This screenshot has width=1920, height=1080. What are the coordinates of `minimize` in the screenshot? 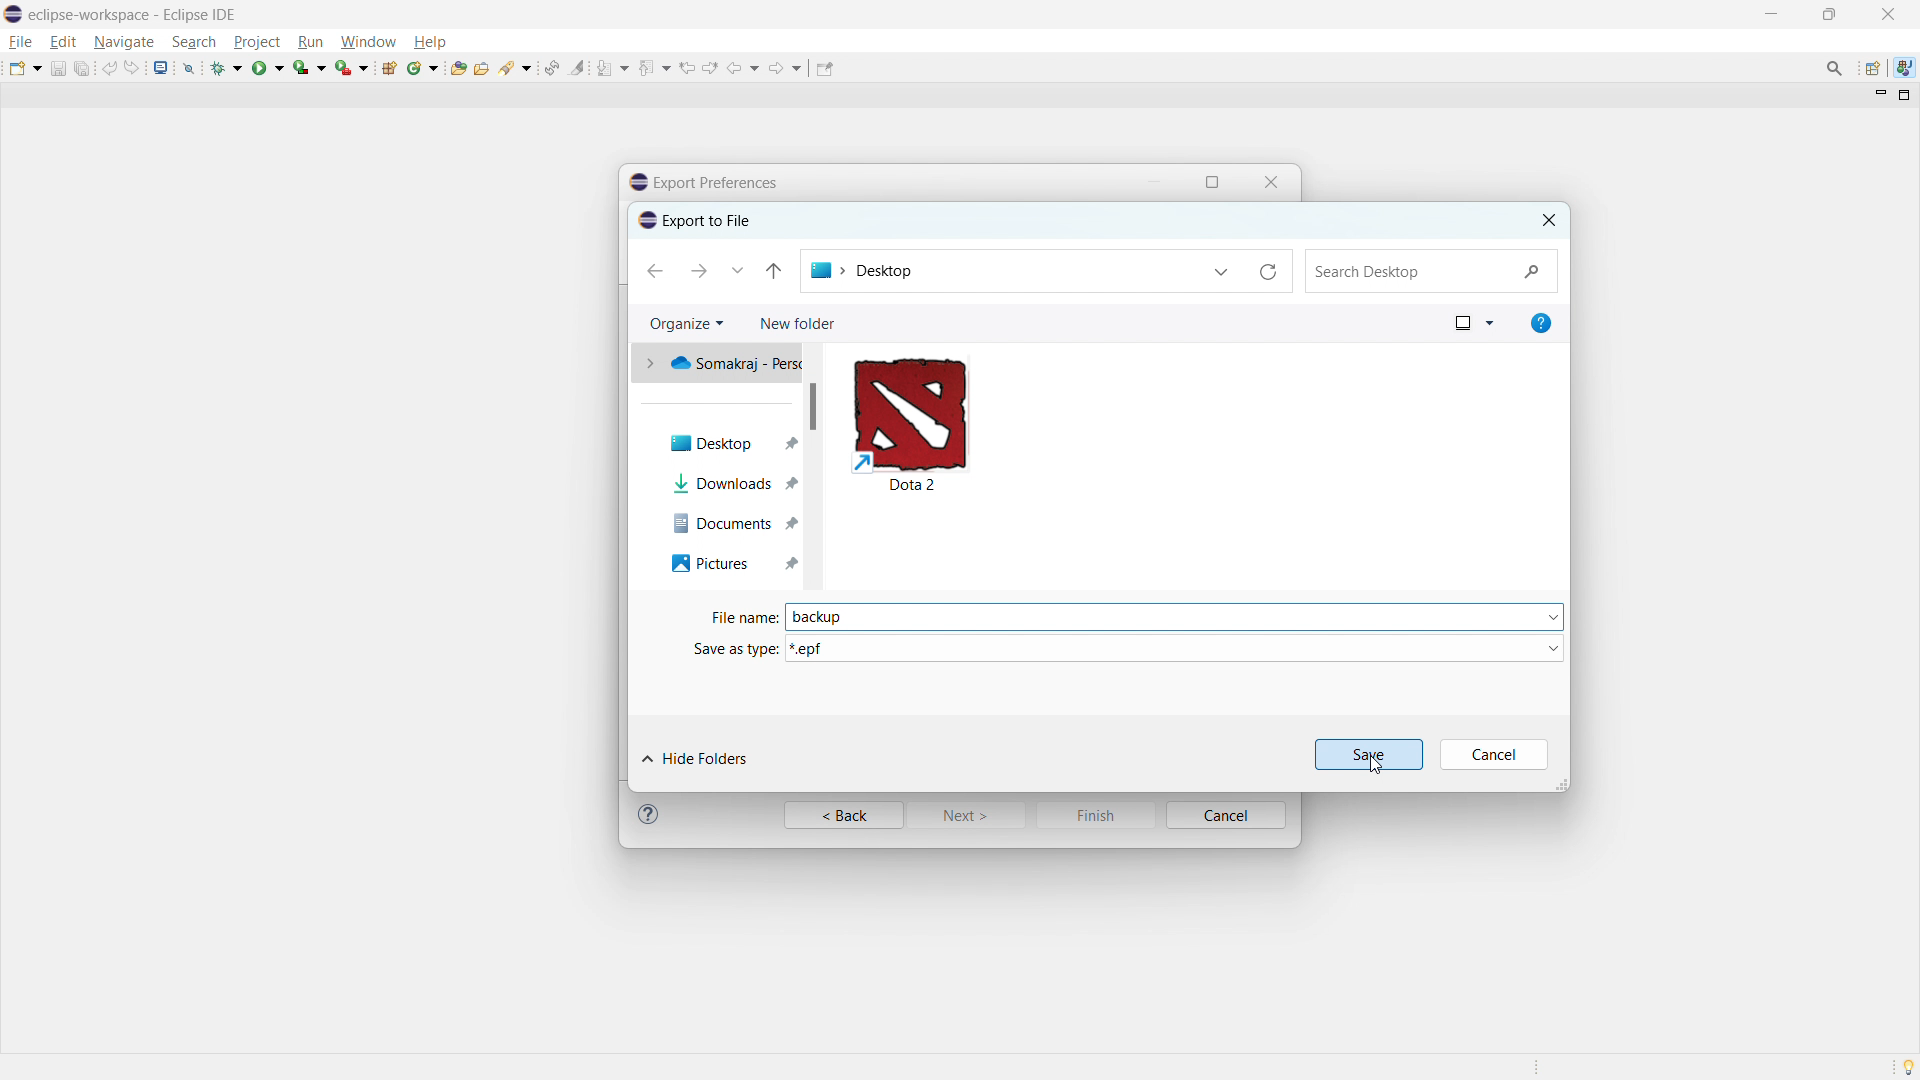 It's located at (1768, 13).